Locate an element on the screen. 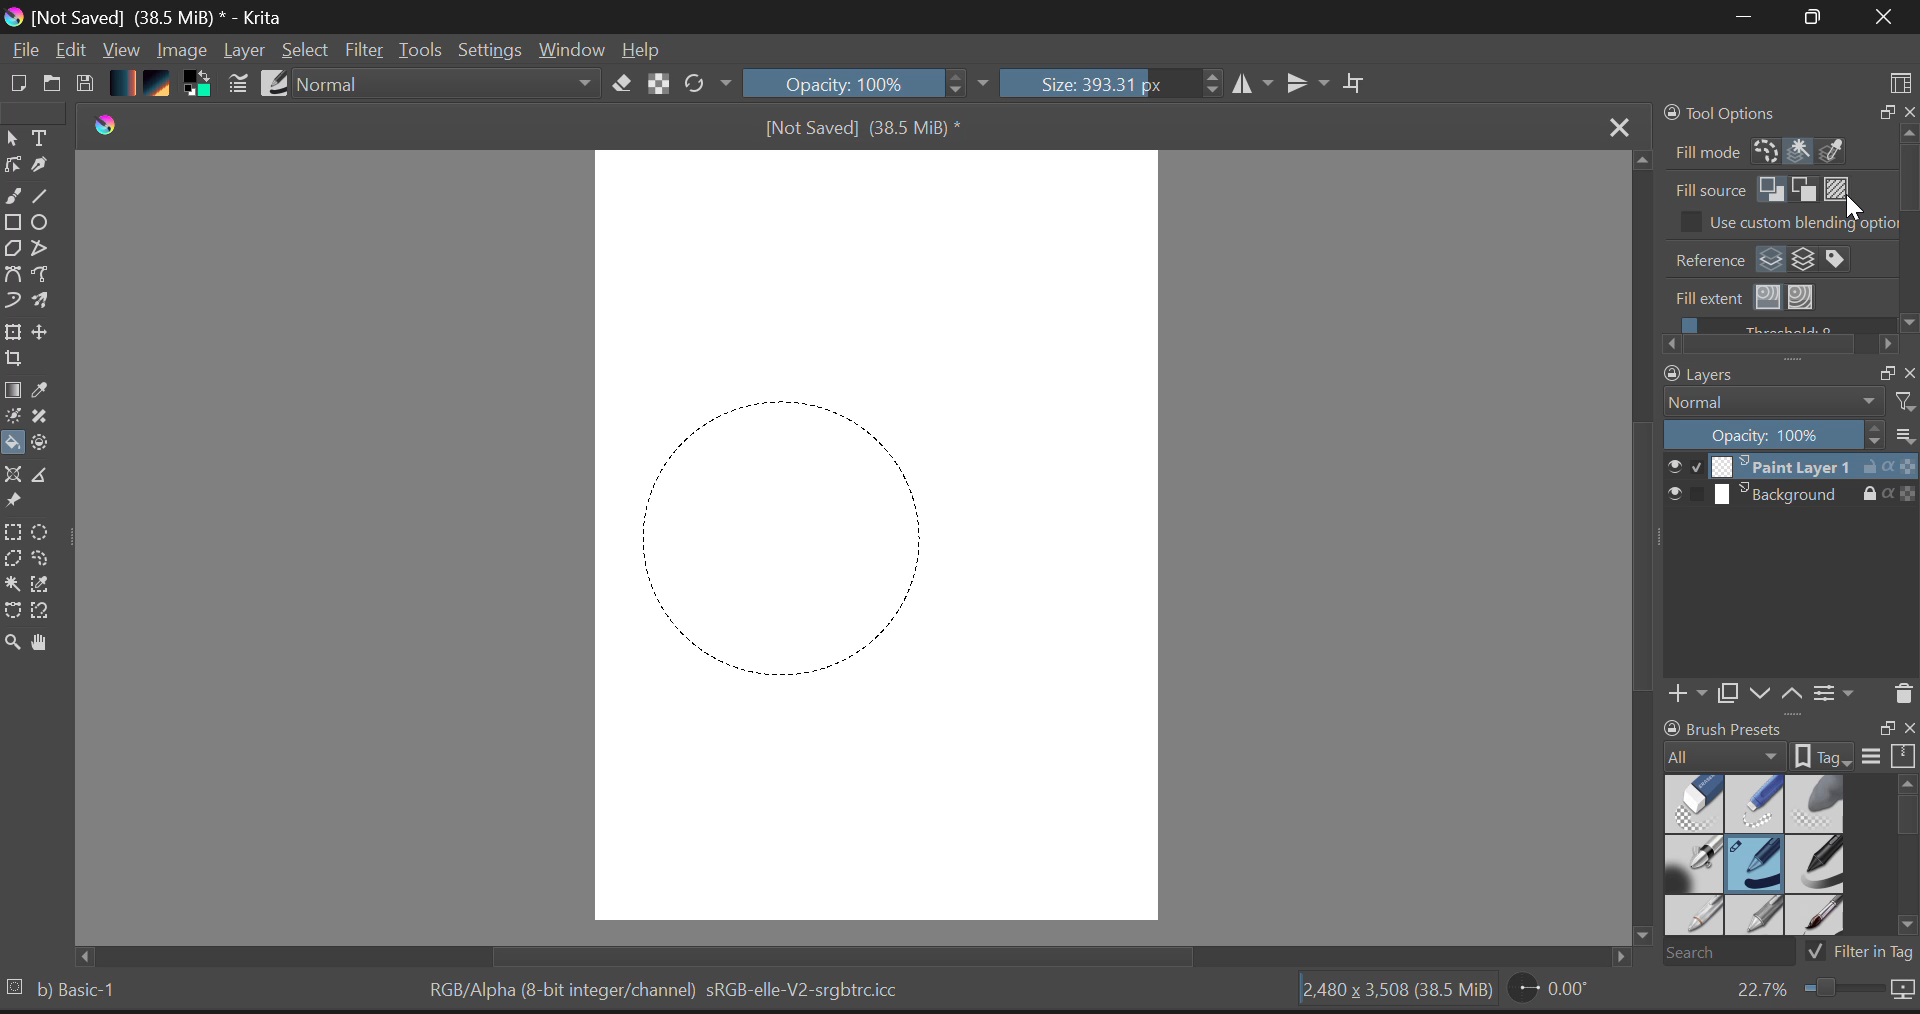  Fill Source: Foreground Color is located at coordinates (1774, 190).